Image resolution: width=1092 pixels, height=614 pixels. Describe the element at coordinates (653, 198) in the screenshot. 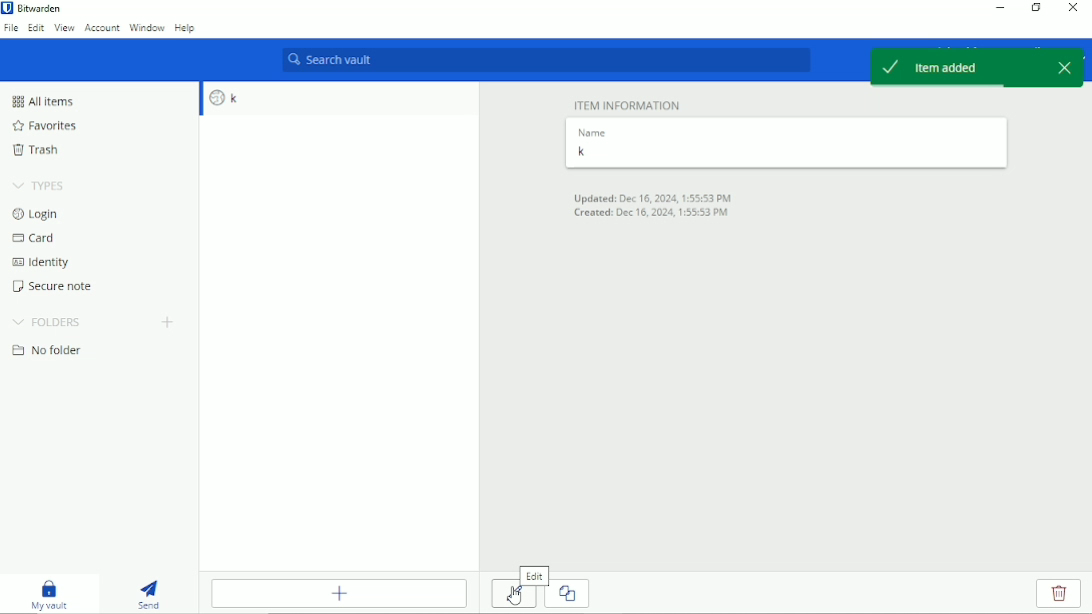

I see `Updated: Dec 16, 2024, 1:55:53 pm` at that location.